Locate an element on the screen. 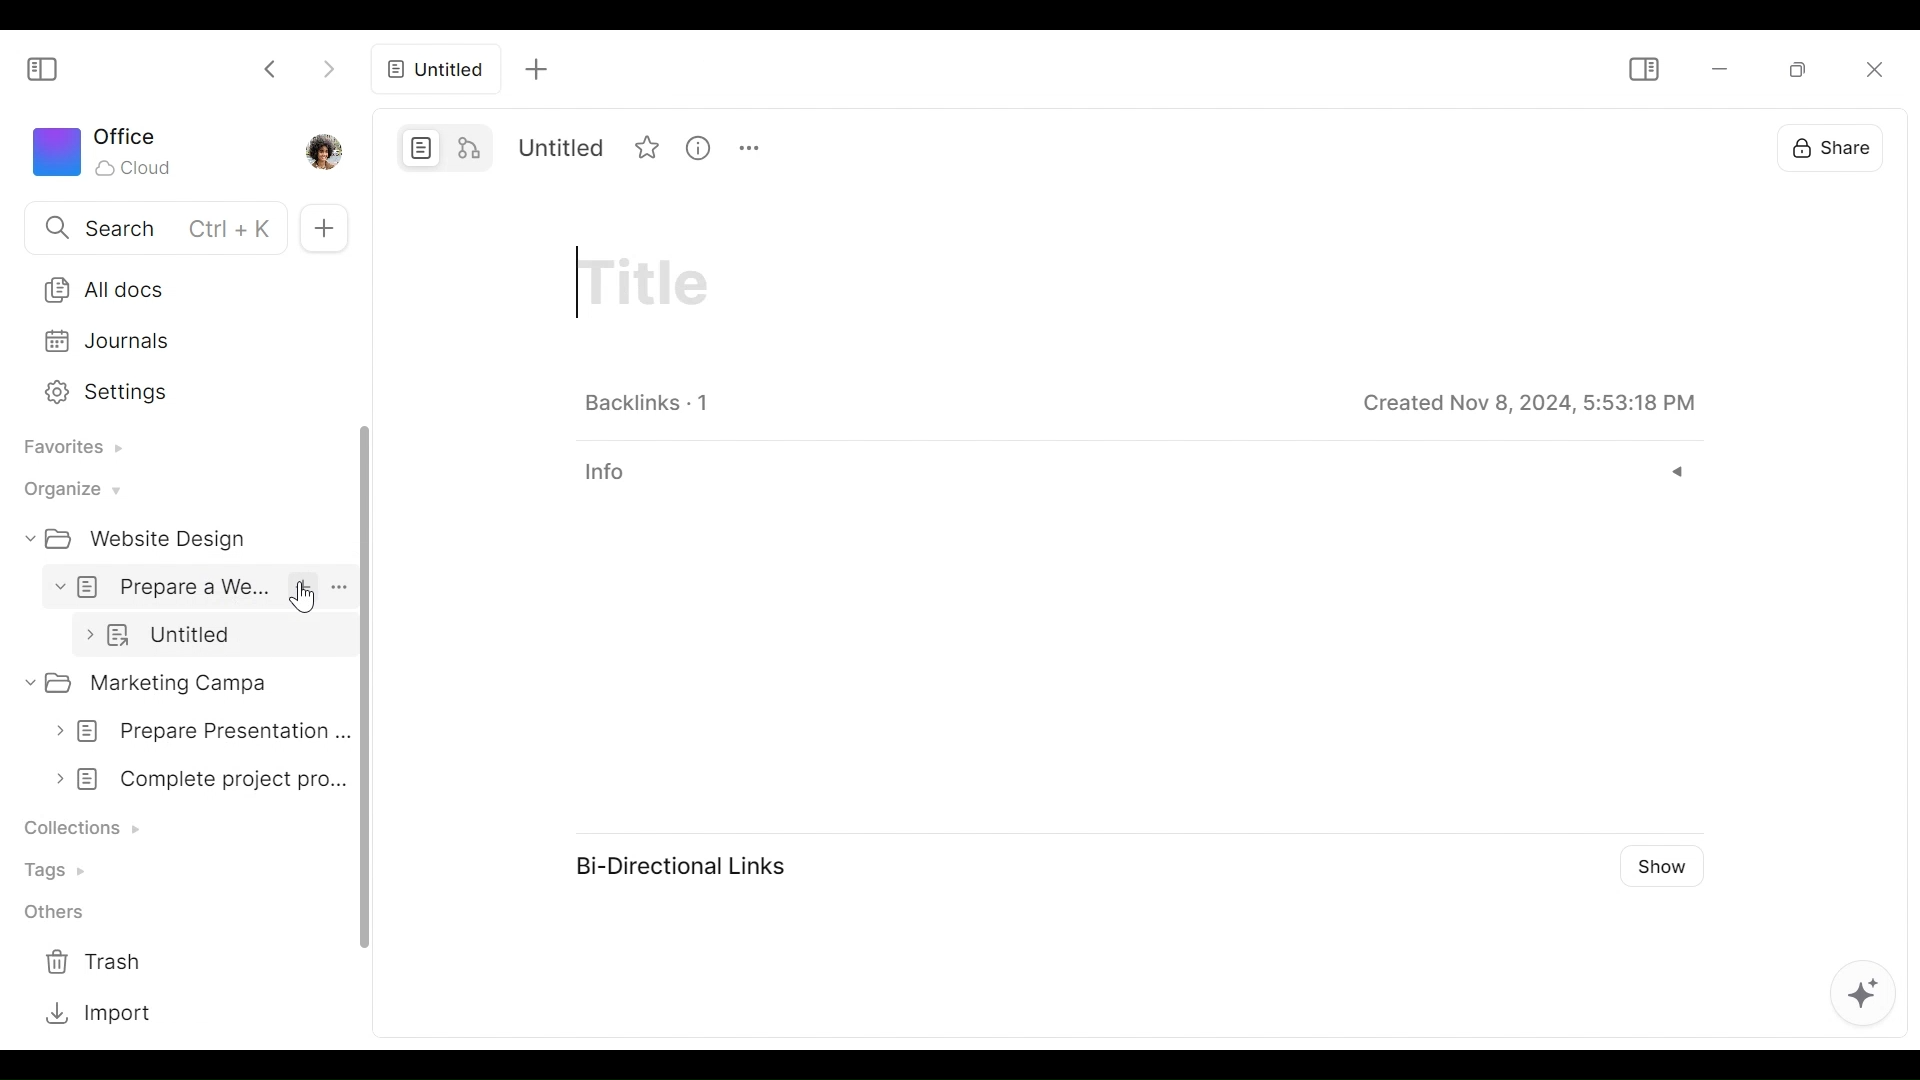  Backlink is located at coordinates (652, 401).